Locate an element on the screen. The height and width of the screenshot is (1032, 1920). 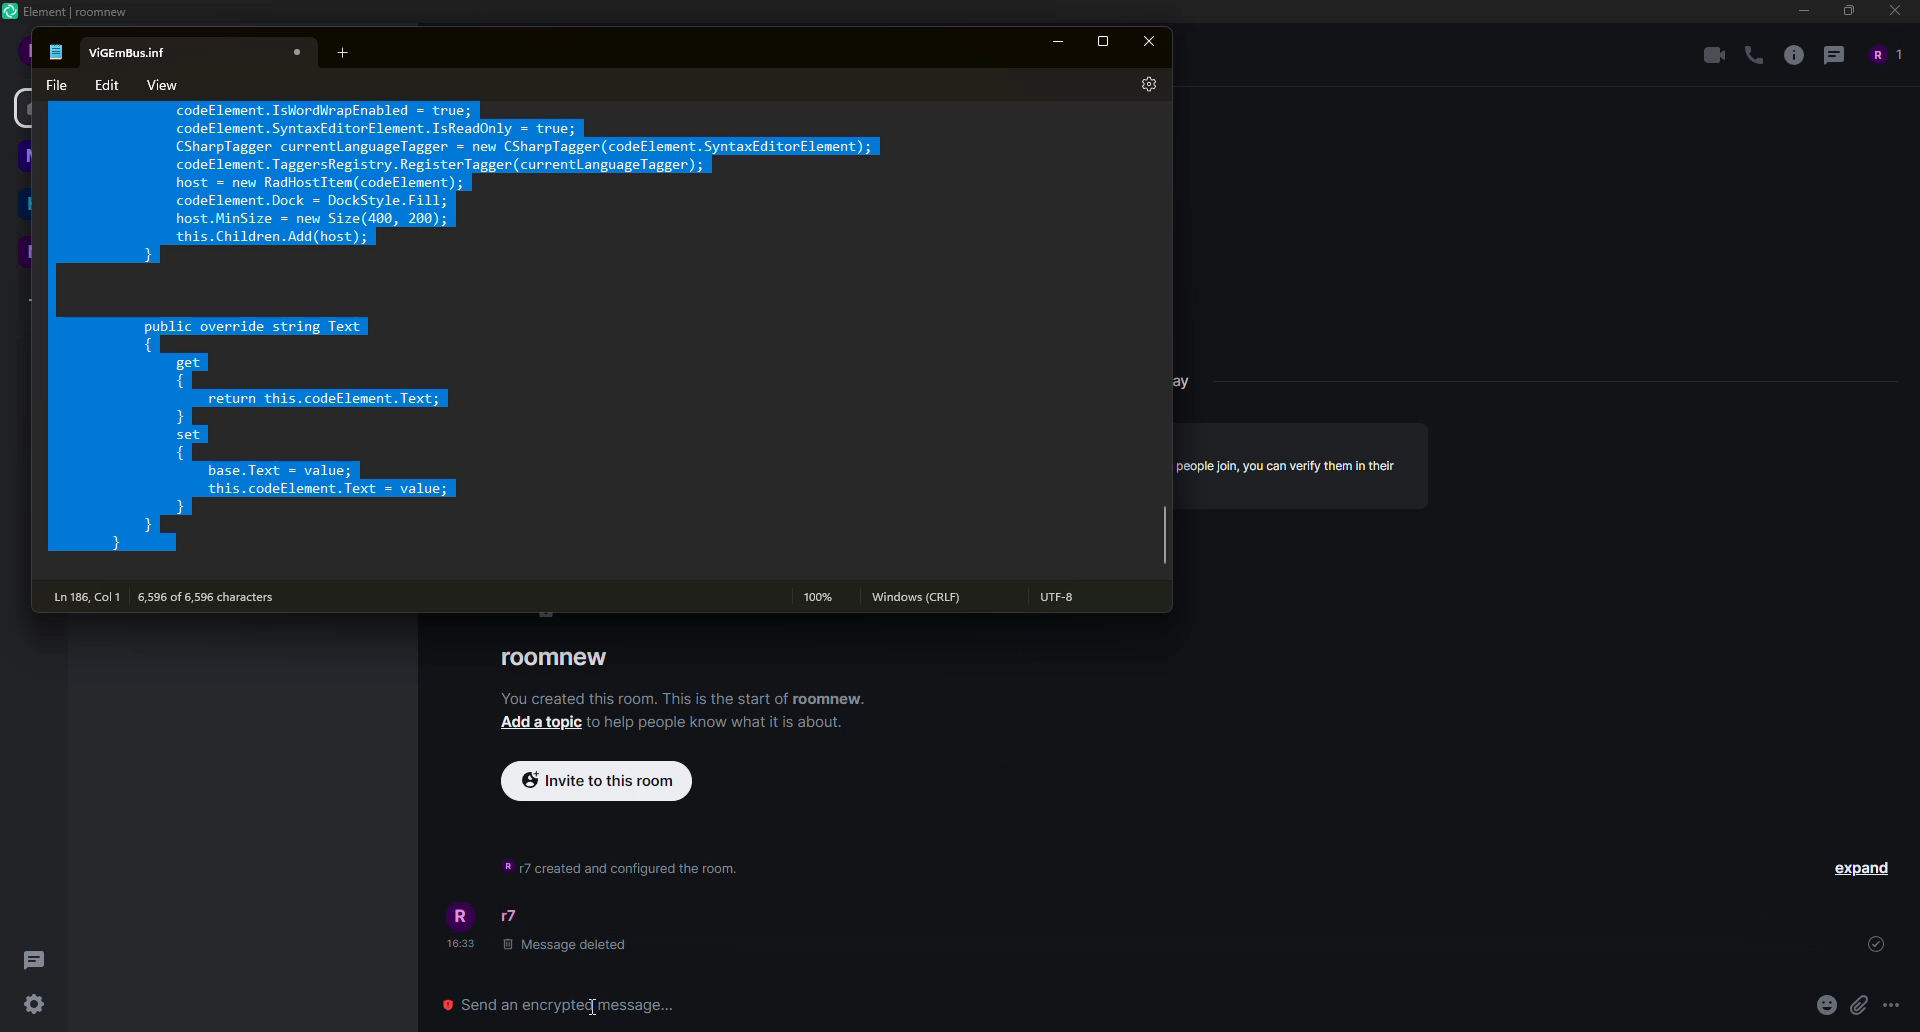
quick settings is located at coordinates (36, 1006).